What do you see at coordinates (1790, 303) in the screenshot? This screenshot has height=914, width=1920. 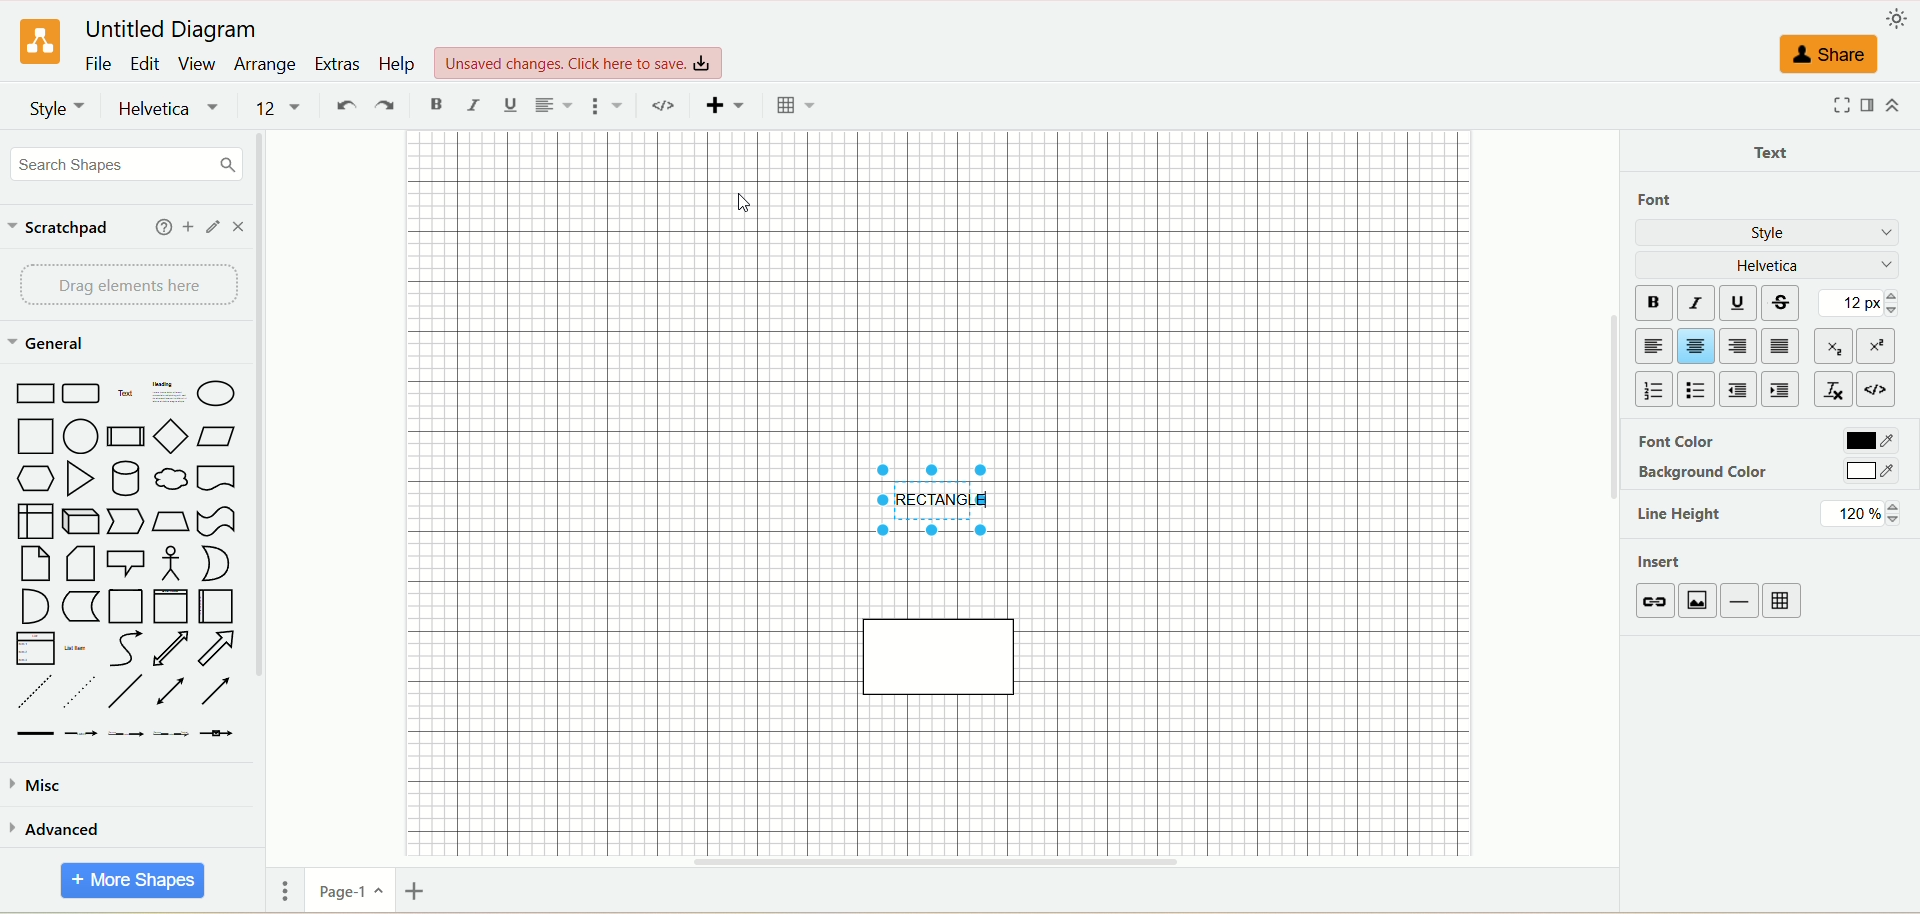 I see `strikethrough` at bounding box center [1790, 303].